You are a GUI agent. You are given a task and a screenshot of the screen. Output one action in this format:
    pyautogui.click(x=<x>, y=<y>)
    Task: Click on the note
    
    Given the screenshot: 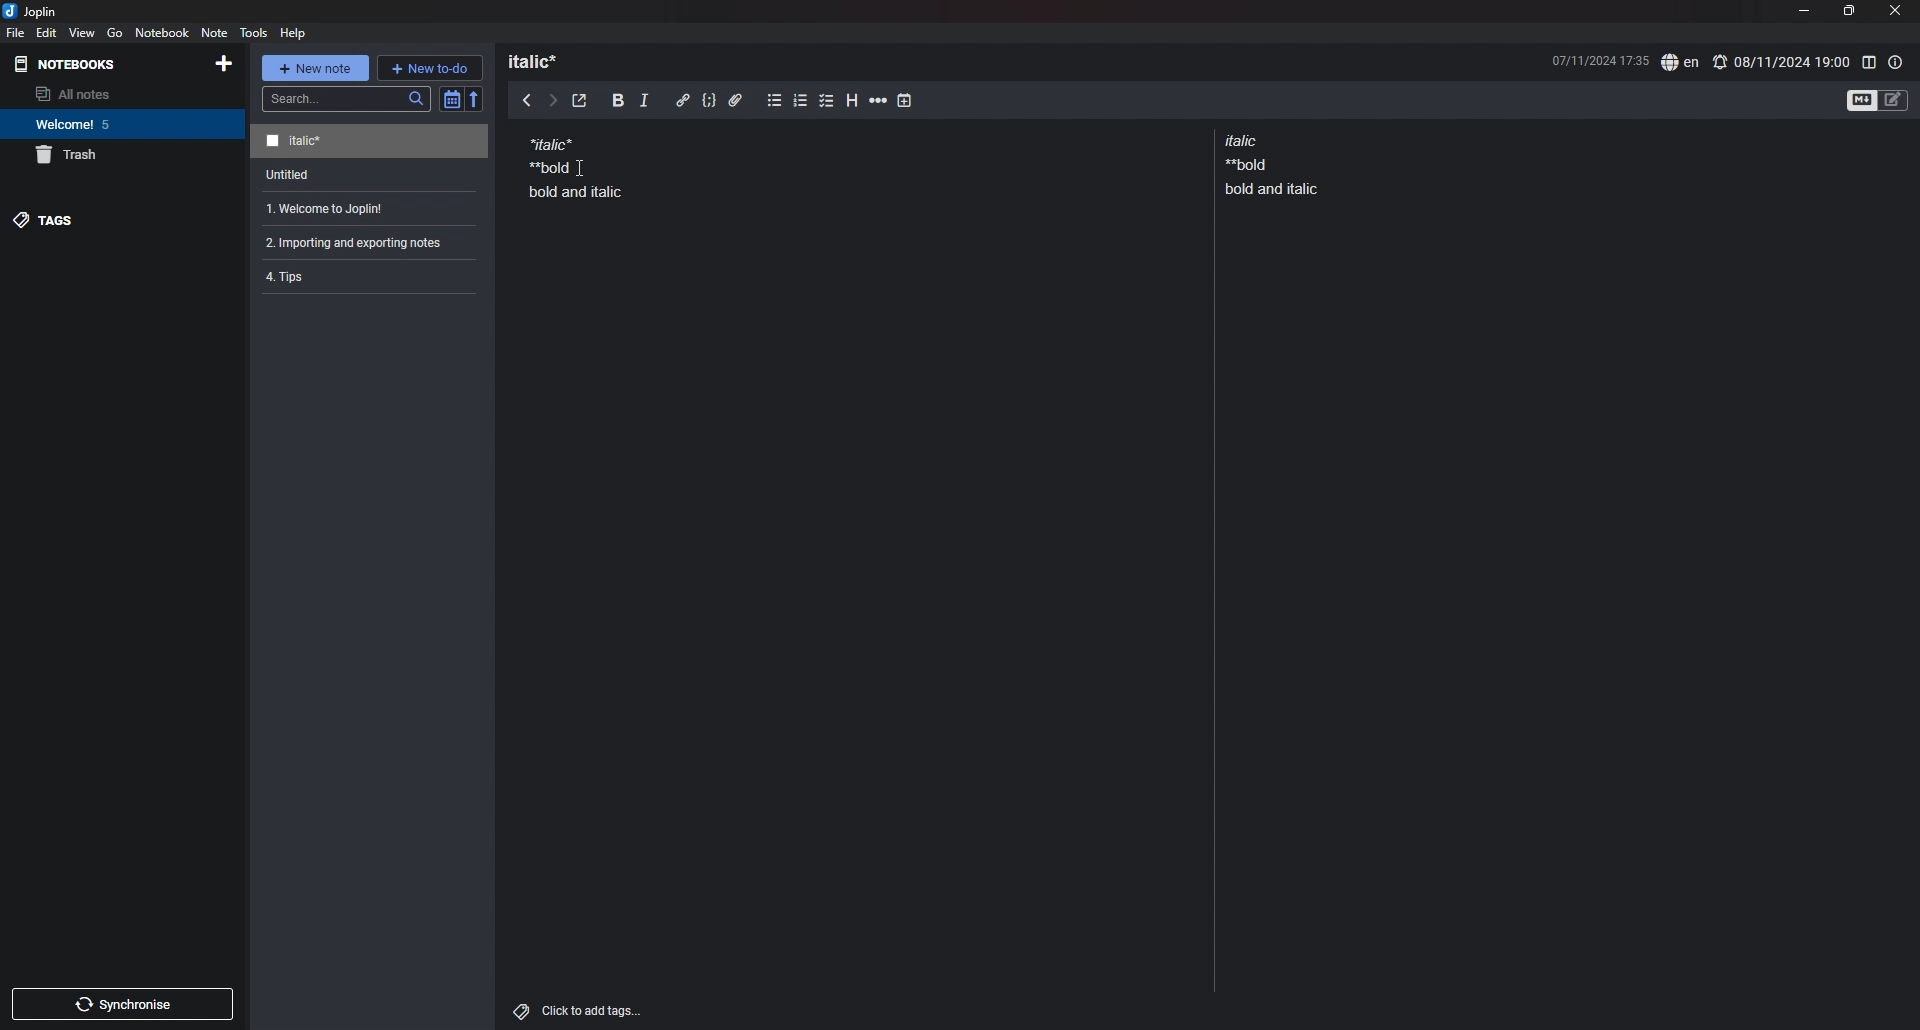 What is the action you would take?
    pyautogui.click(x=576, y=166)
    